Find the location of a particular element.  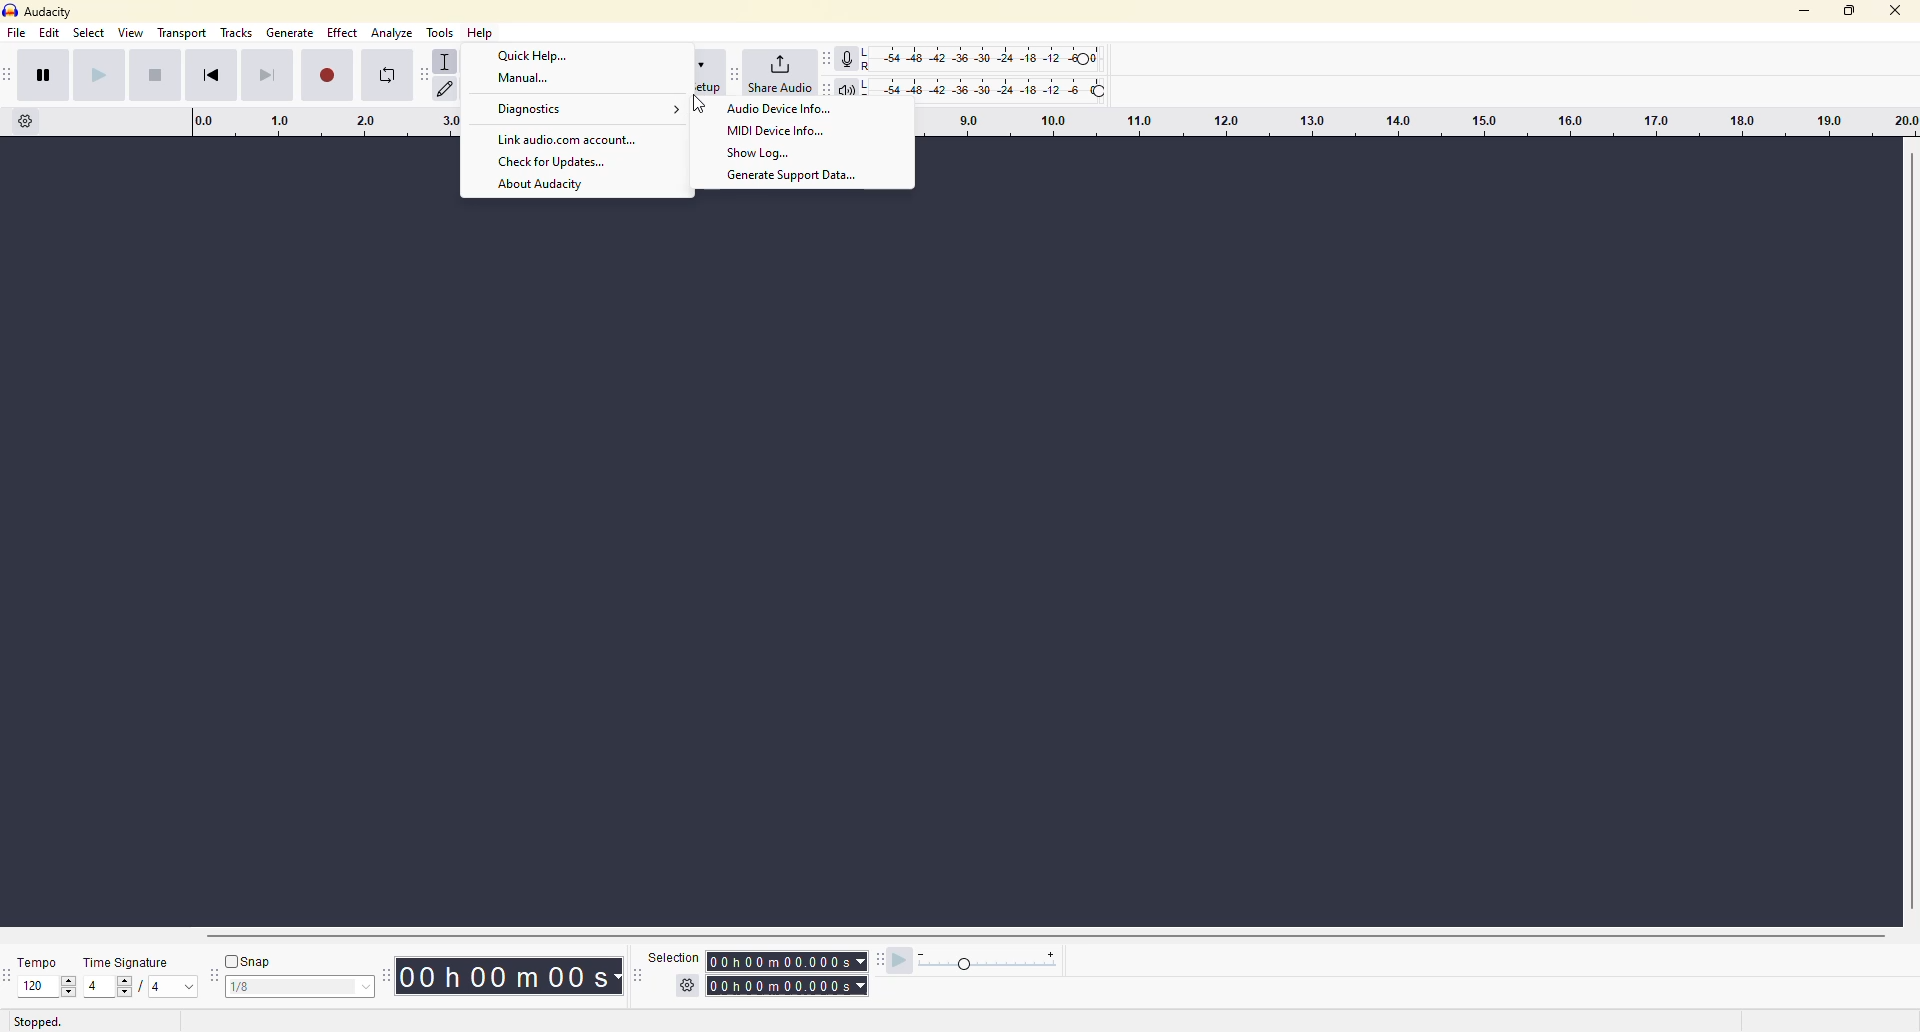

enable looping is located at coordinates (387, 79).